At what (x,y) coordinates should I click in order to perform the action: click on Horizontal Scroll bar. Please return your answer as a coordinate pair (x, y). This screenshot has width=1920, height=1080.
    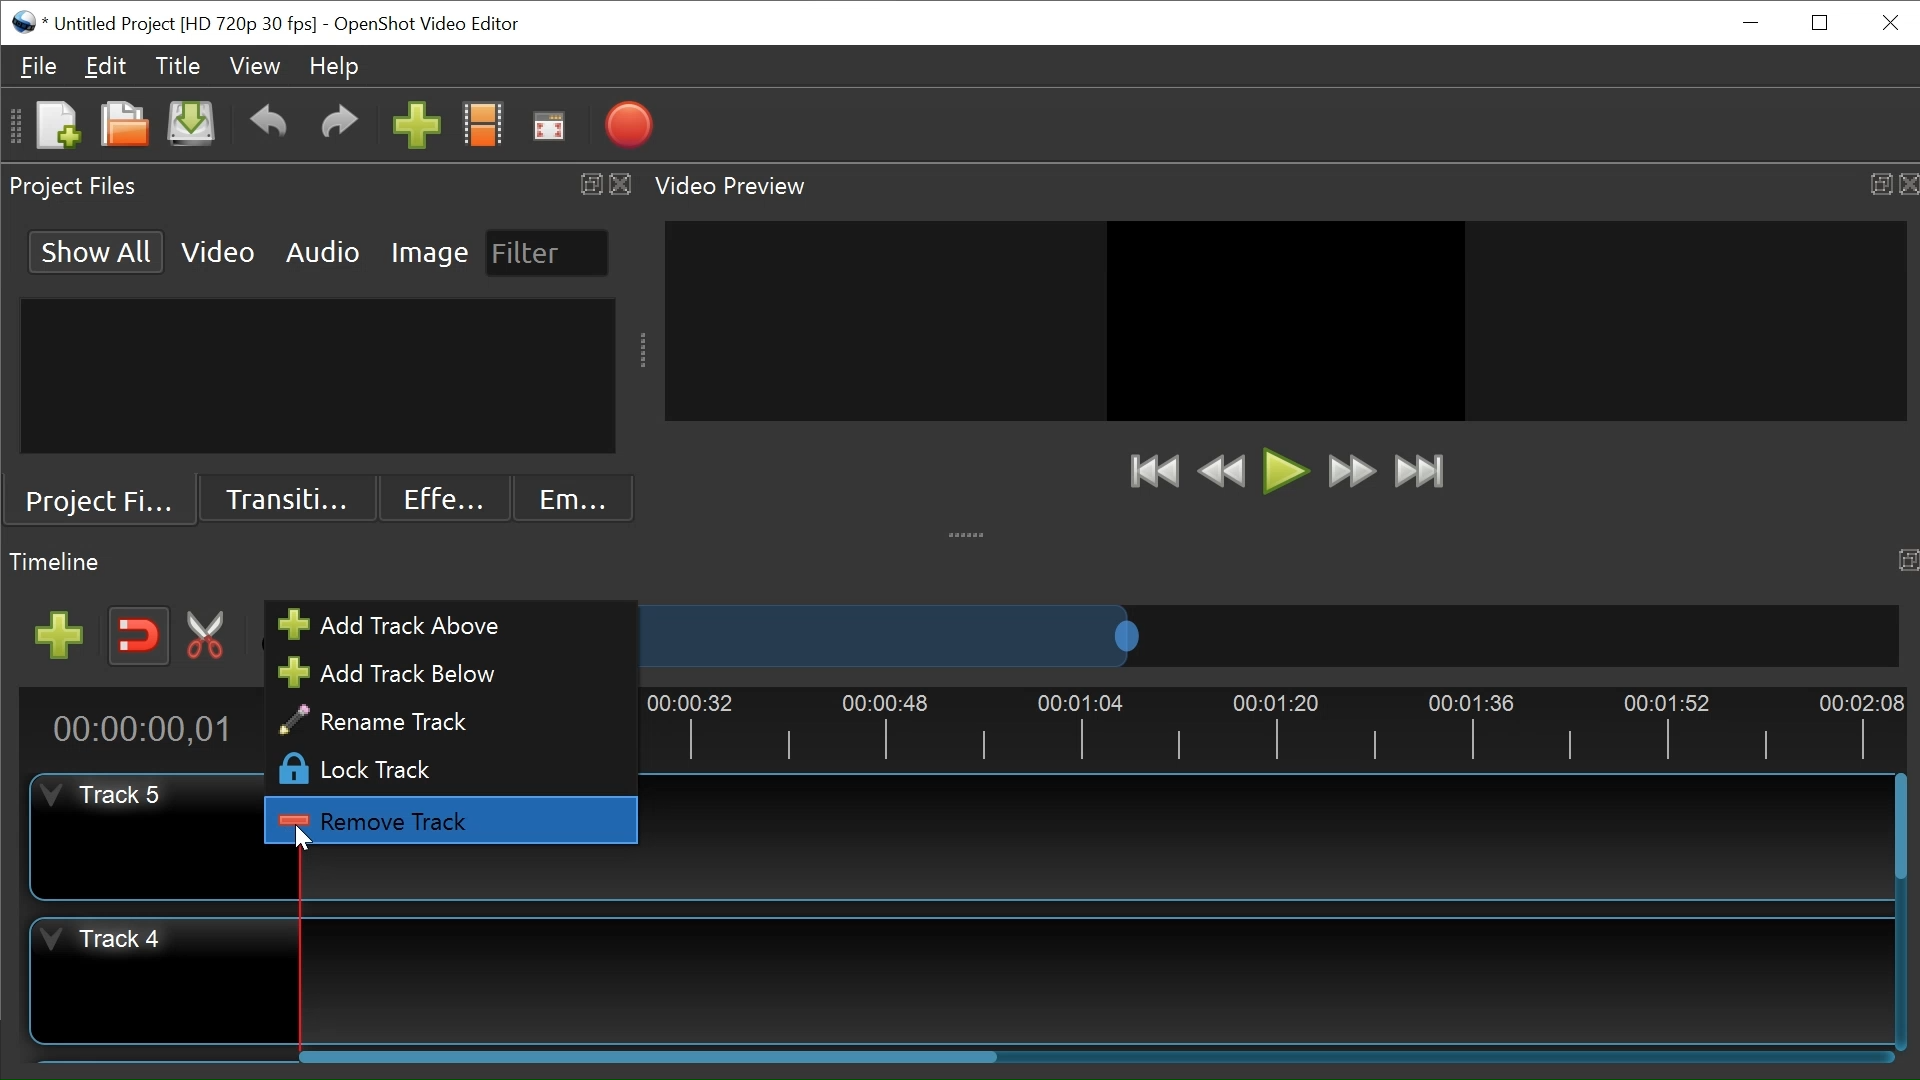
    Looking at the image, I should click on (650, 1055).